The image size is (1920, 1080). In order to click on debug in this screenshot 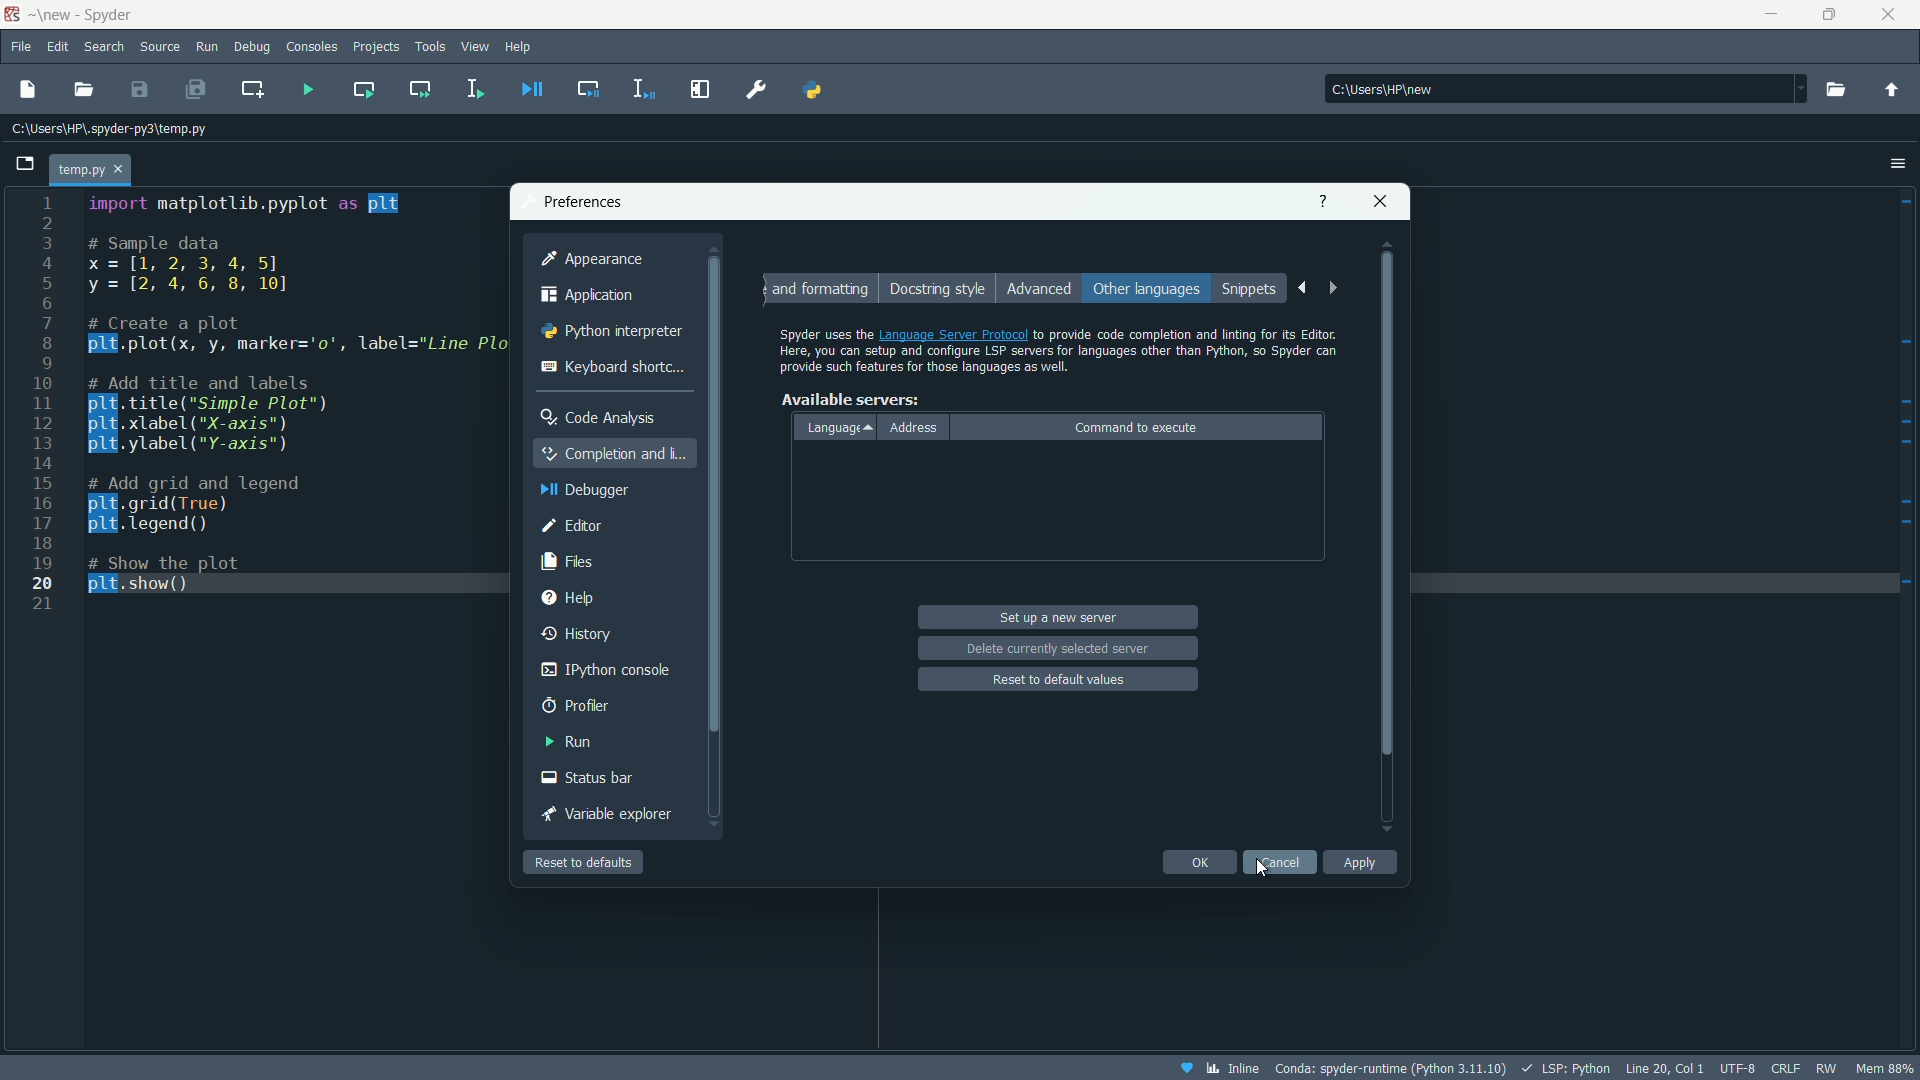, I will do `click(251, 48)`.